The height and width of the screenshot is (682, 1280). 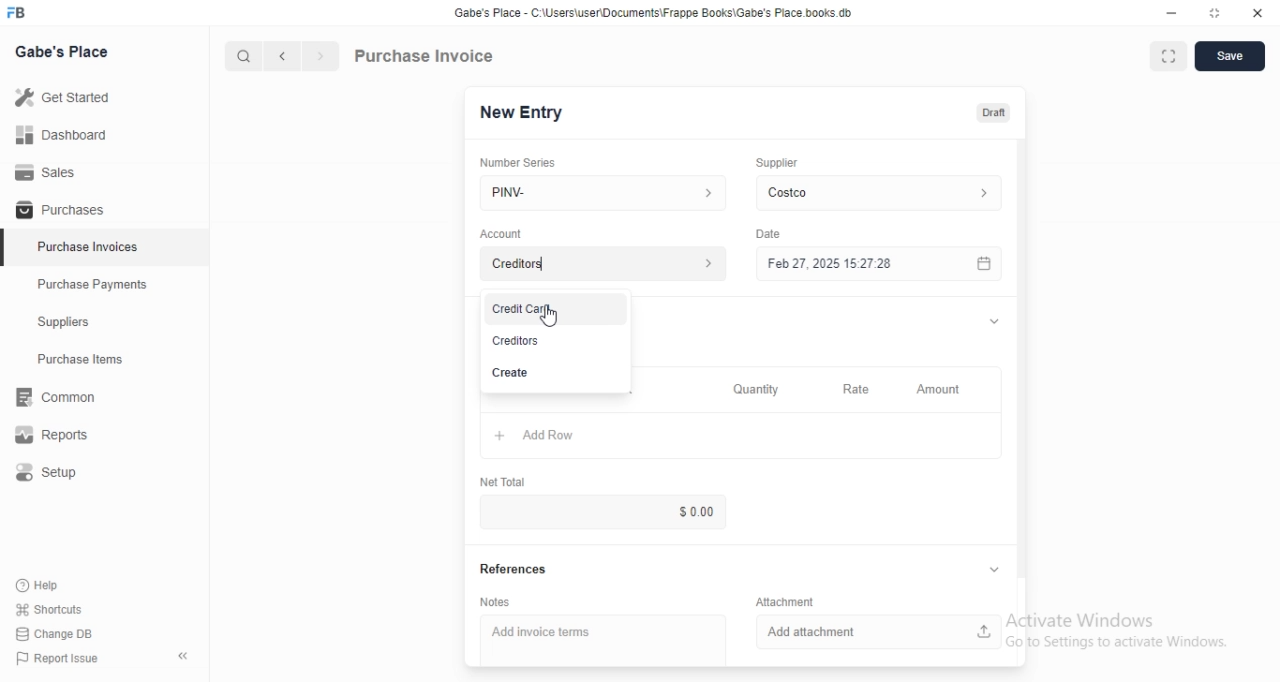 What do you see at coordinates (49, 586) in the screenshot?
I see `Help` at bounding box center [49, 586].